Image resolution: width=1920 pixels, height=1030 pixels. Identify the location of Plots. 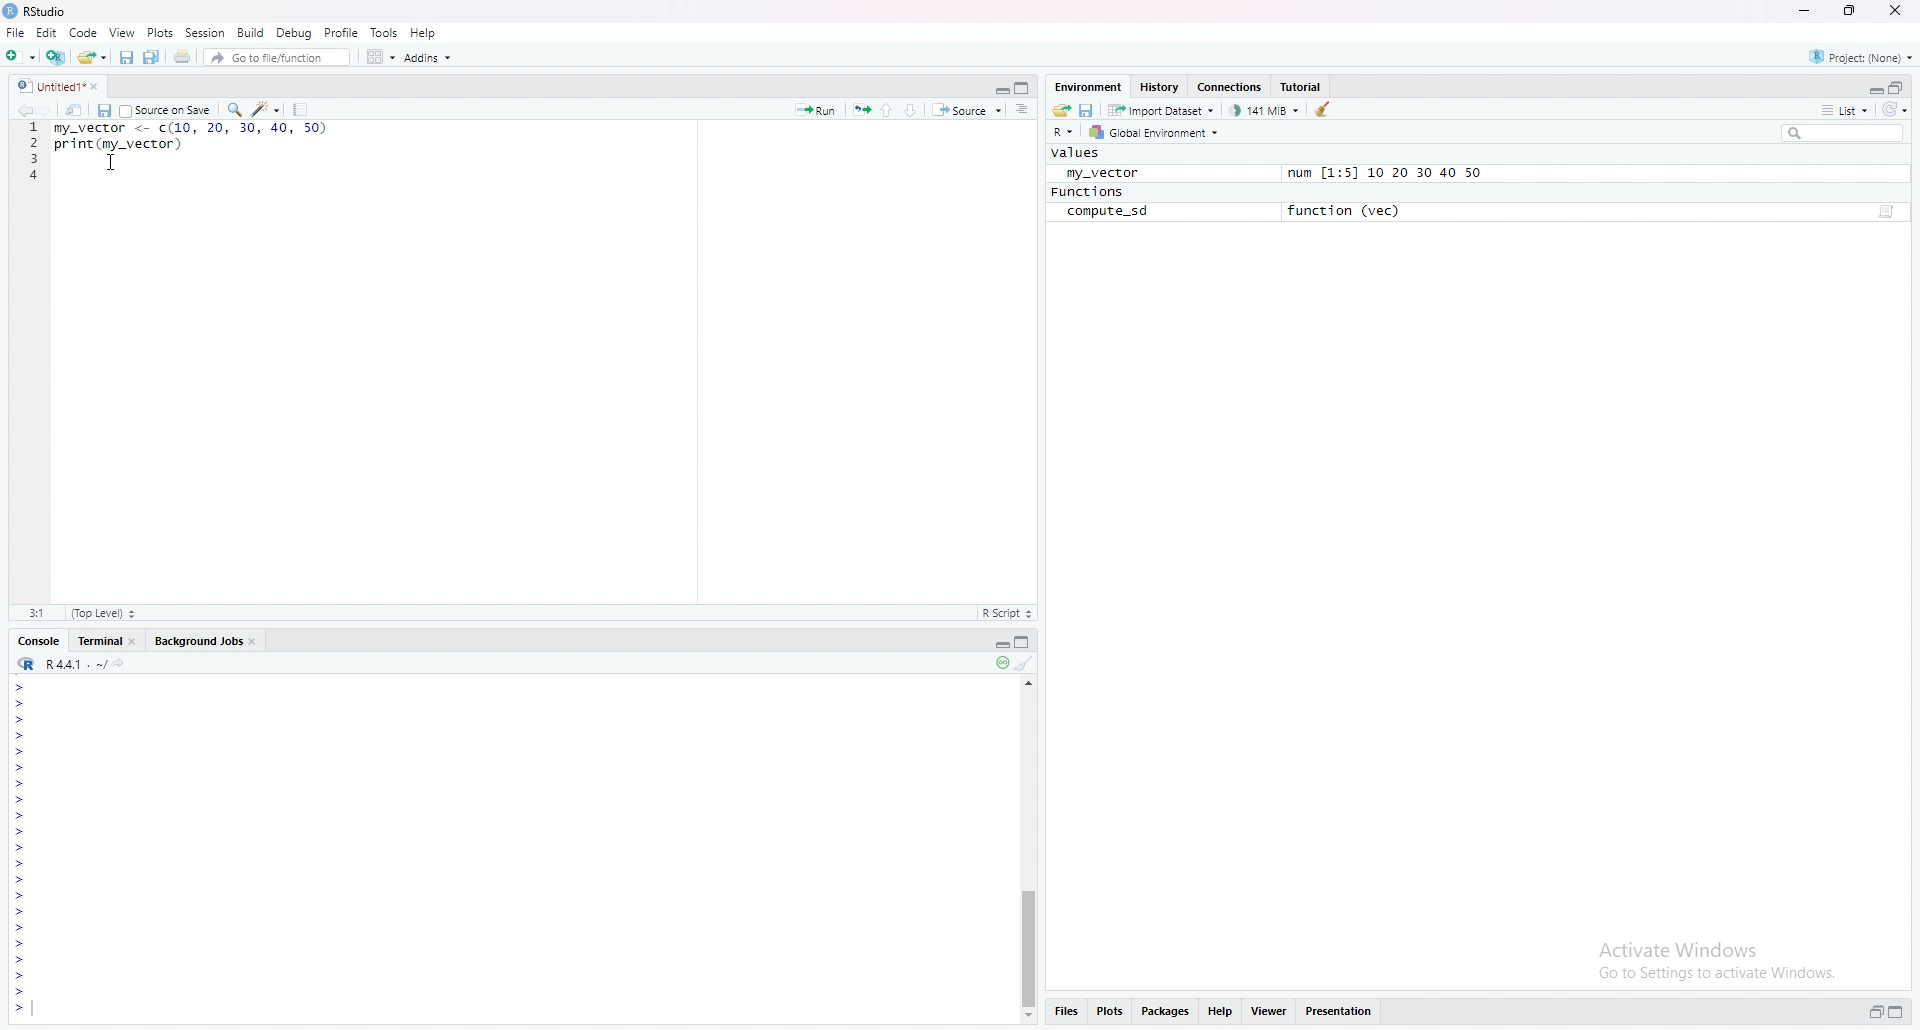
(1109, 1009).